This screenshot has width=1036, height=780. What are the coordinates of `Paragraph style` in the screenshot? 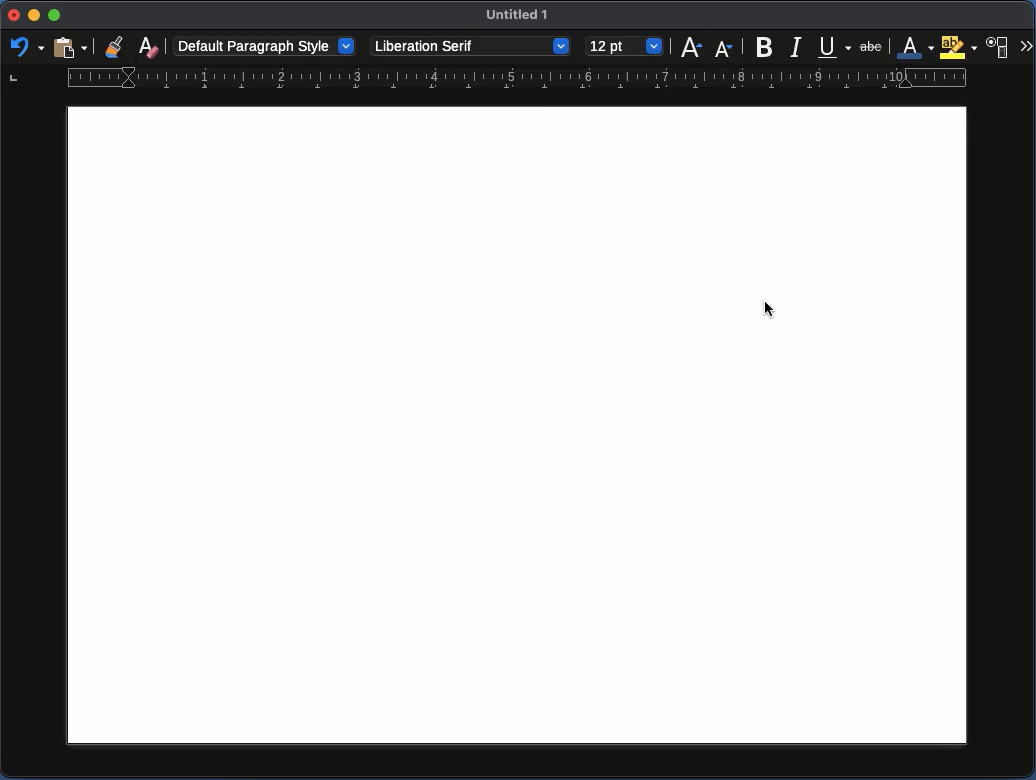 It's located at (265, 45).